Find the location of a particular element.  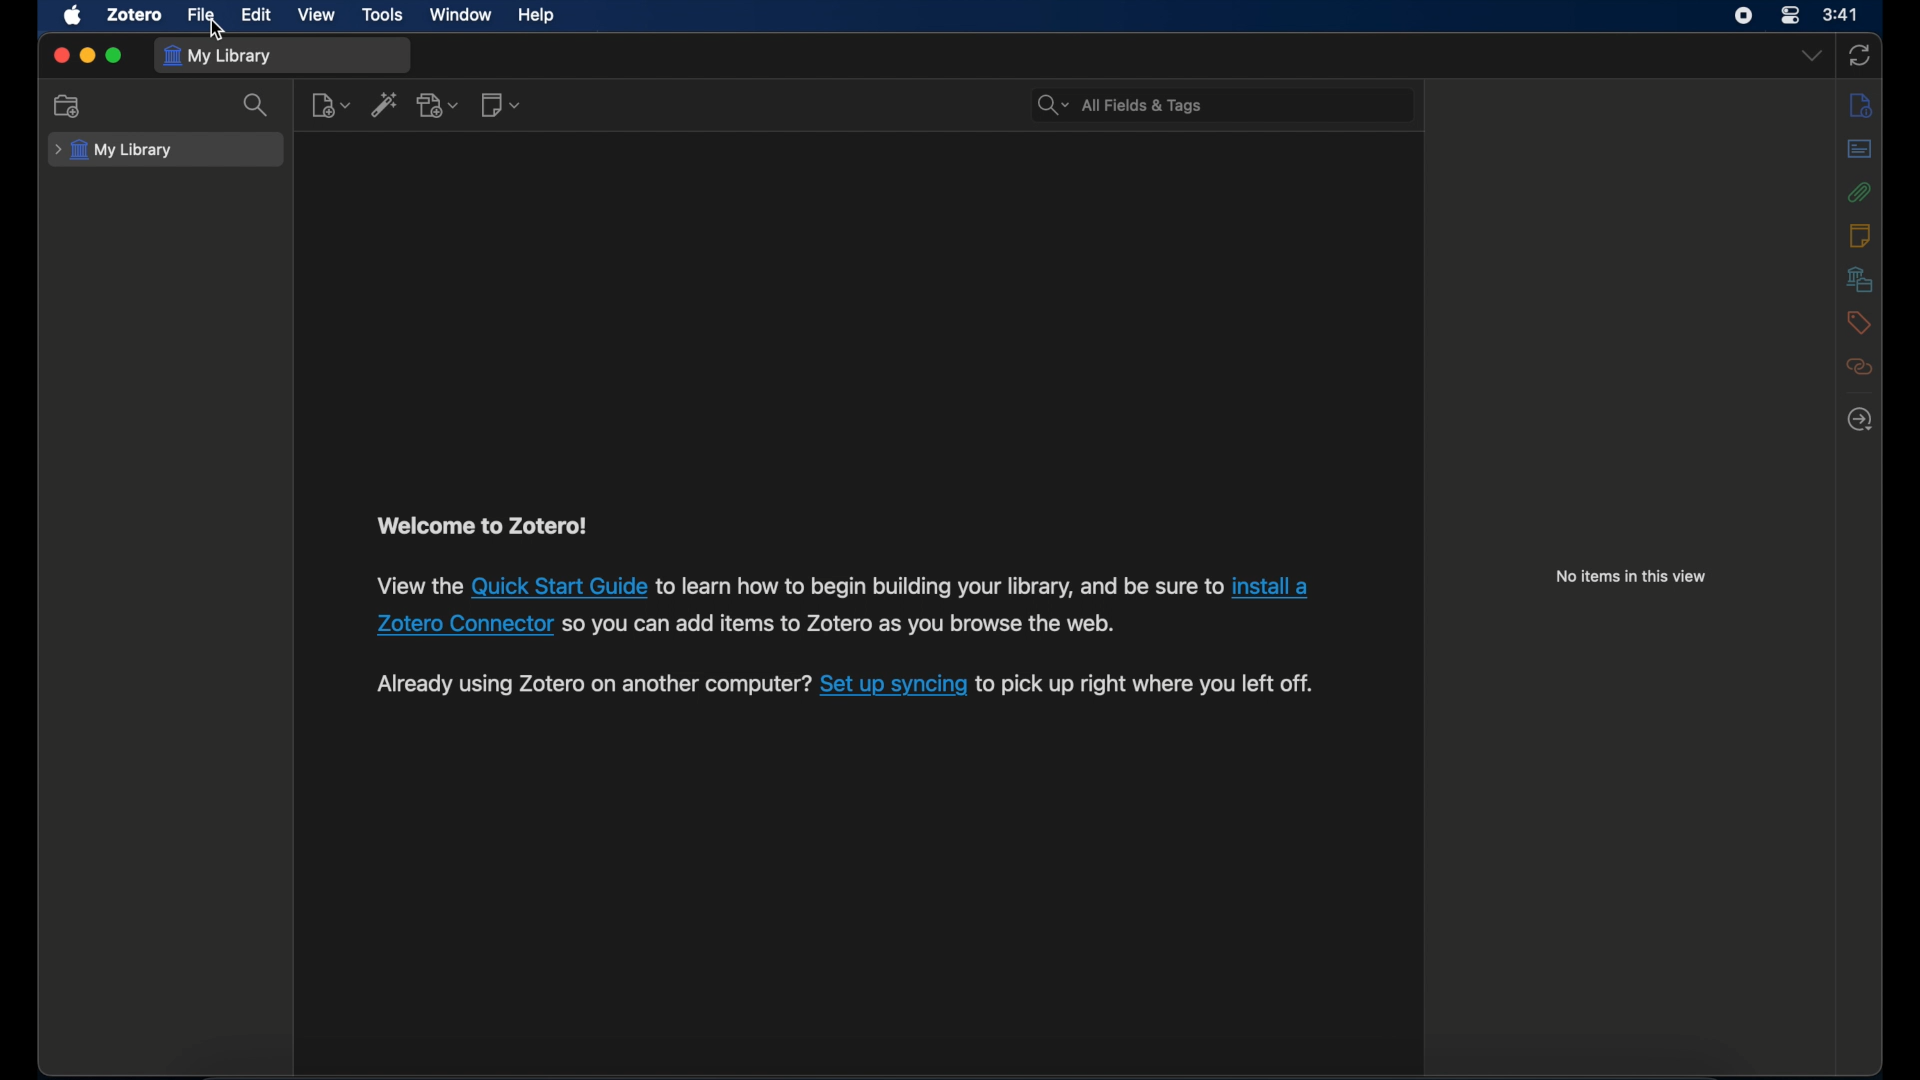

my library is located at coordinates (113, 151).